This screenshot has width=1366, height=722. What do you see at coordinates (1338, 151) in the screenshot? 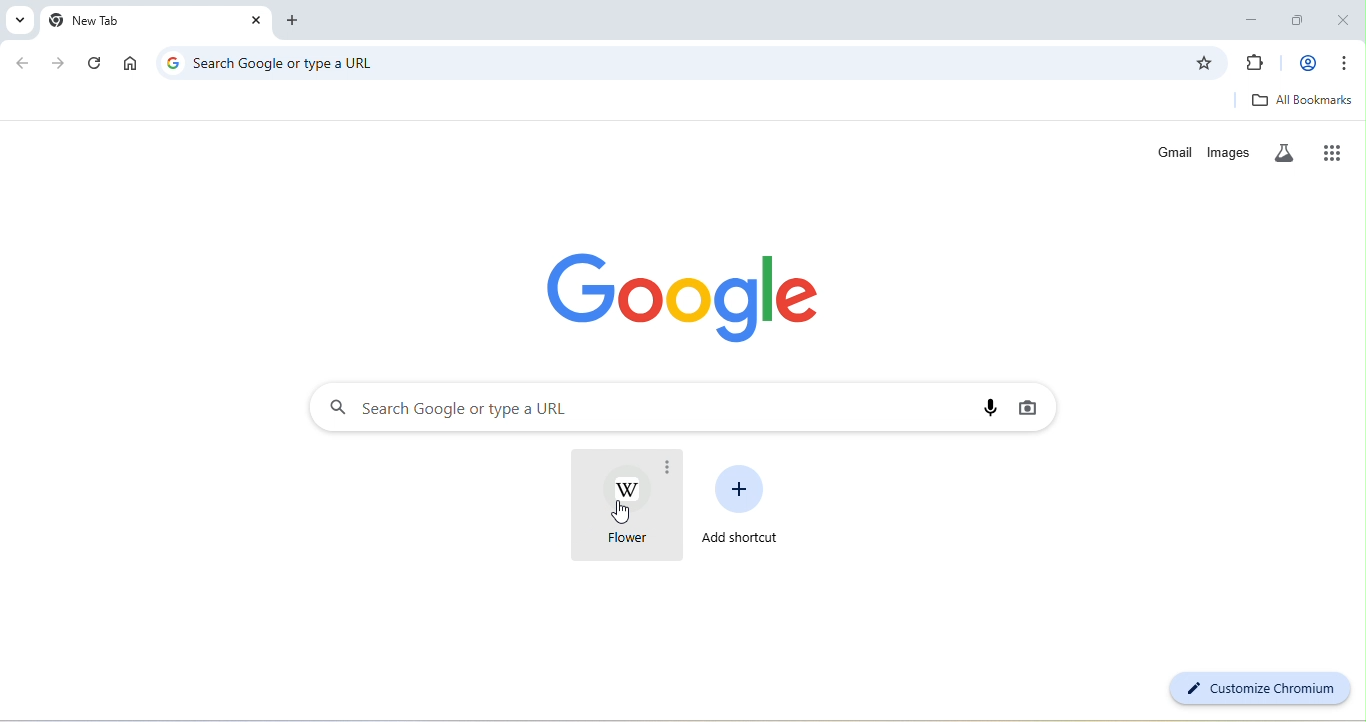
I see `google apps` at bounding box center [1338, 151].